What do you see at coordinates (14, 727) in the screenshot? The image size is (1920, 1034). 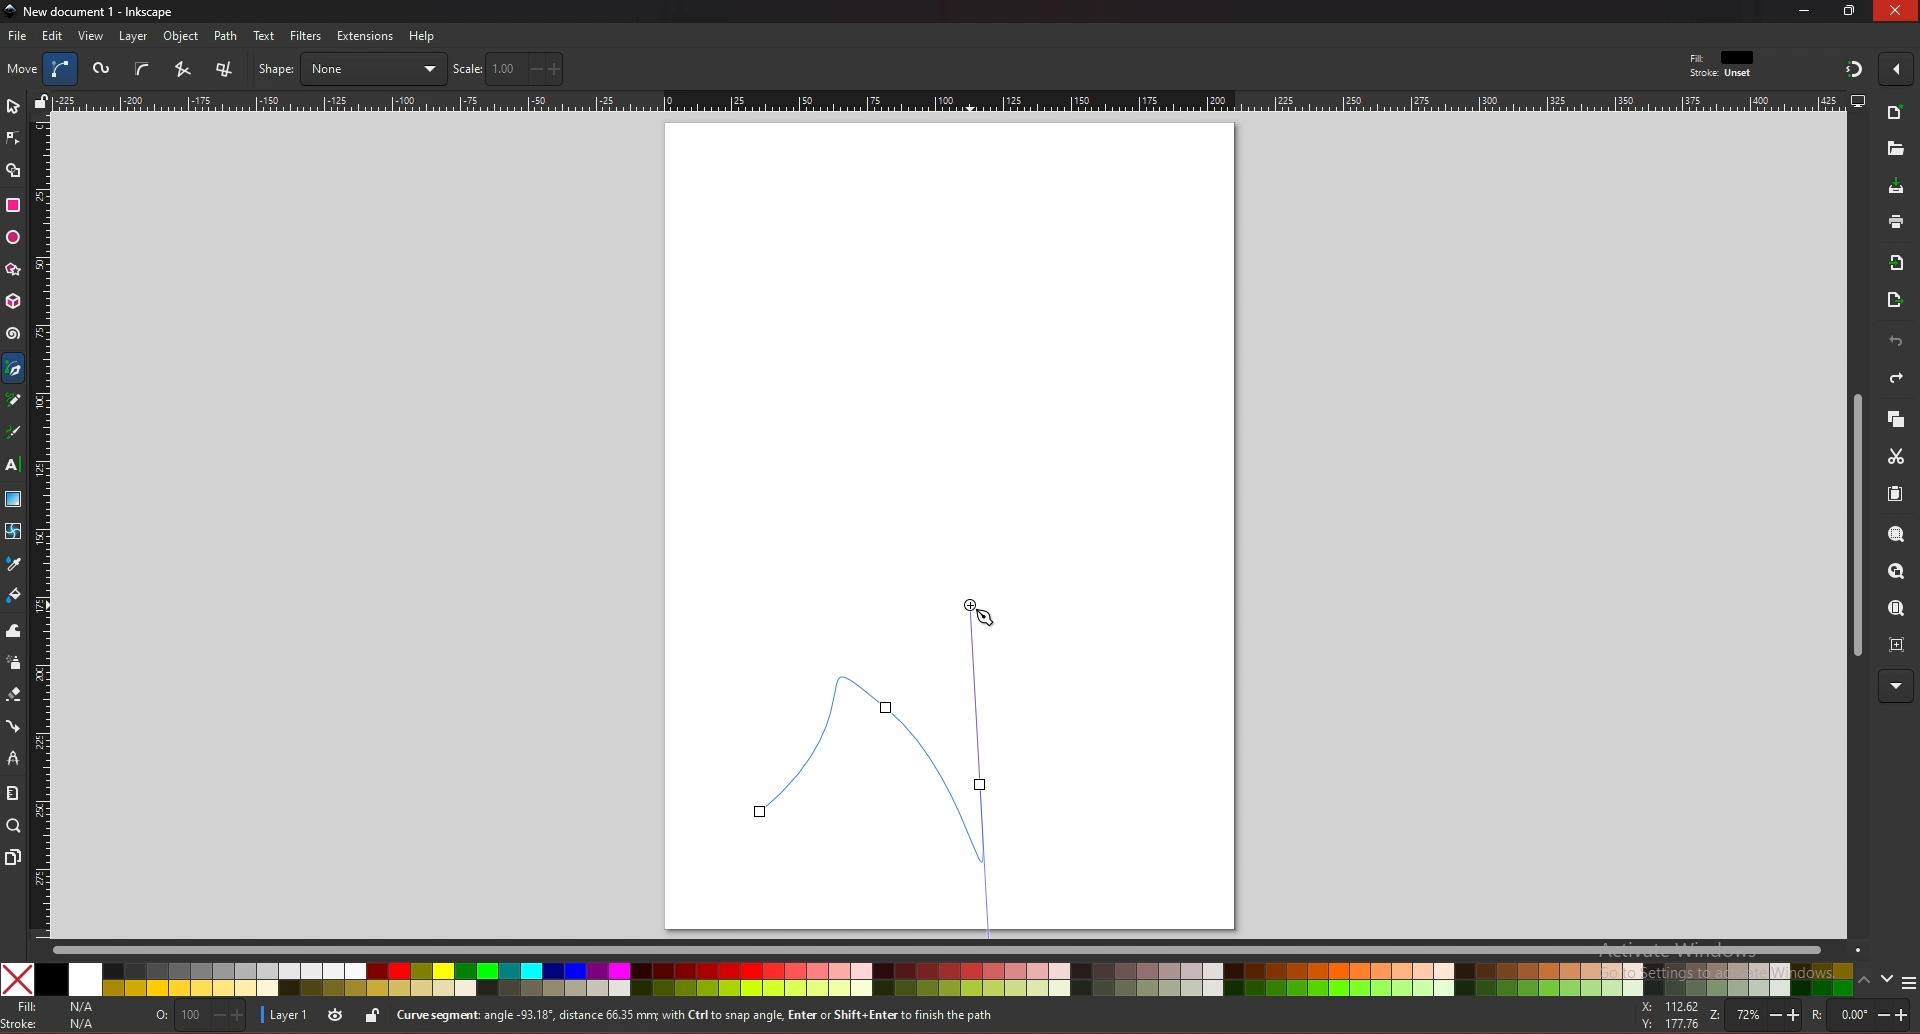 I see `connector` at bounding box center [14, 727].